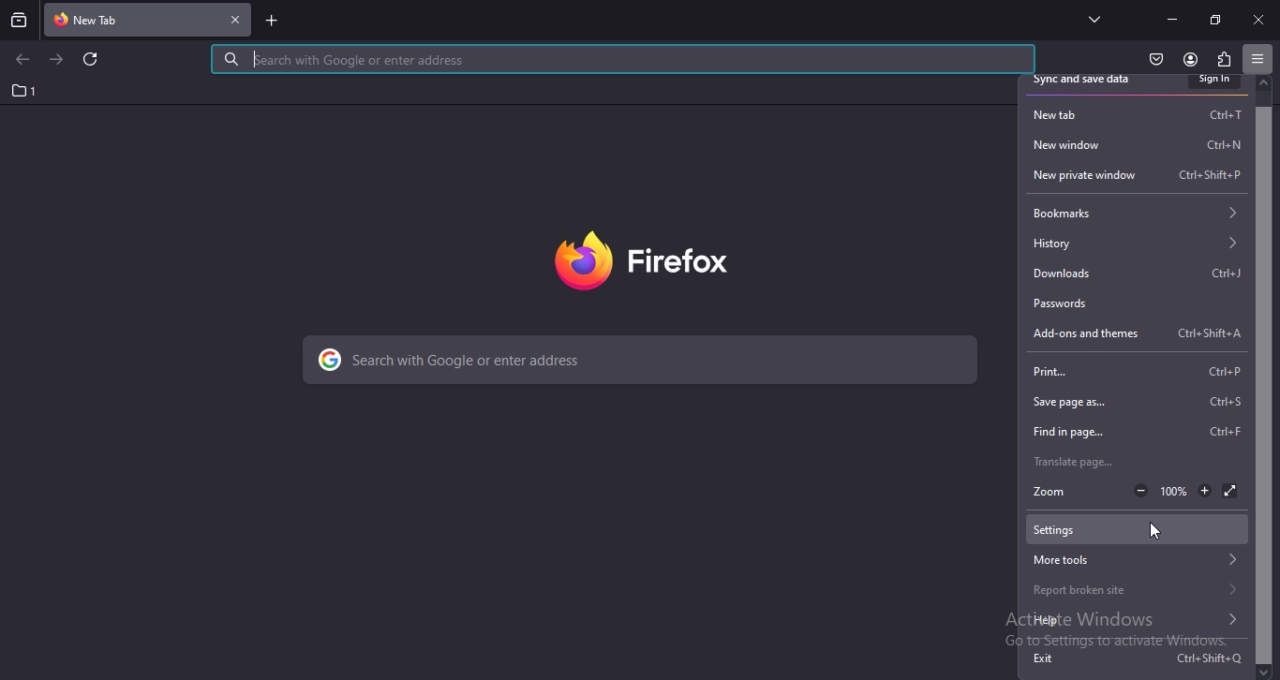 The width and height of the screenshot is (1280, 680). What do you see at coordinates (623, 59) in the screenshot?
I see `search with google or enter address` at bounding box center [623, 59].